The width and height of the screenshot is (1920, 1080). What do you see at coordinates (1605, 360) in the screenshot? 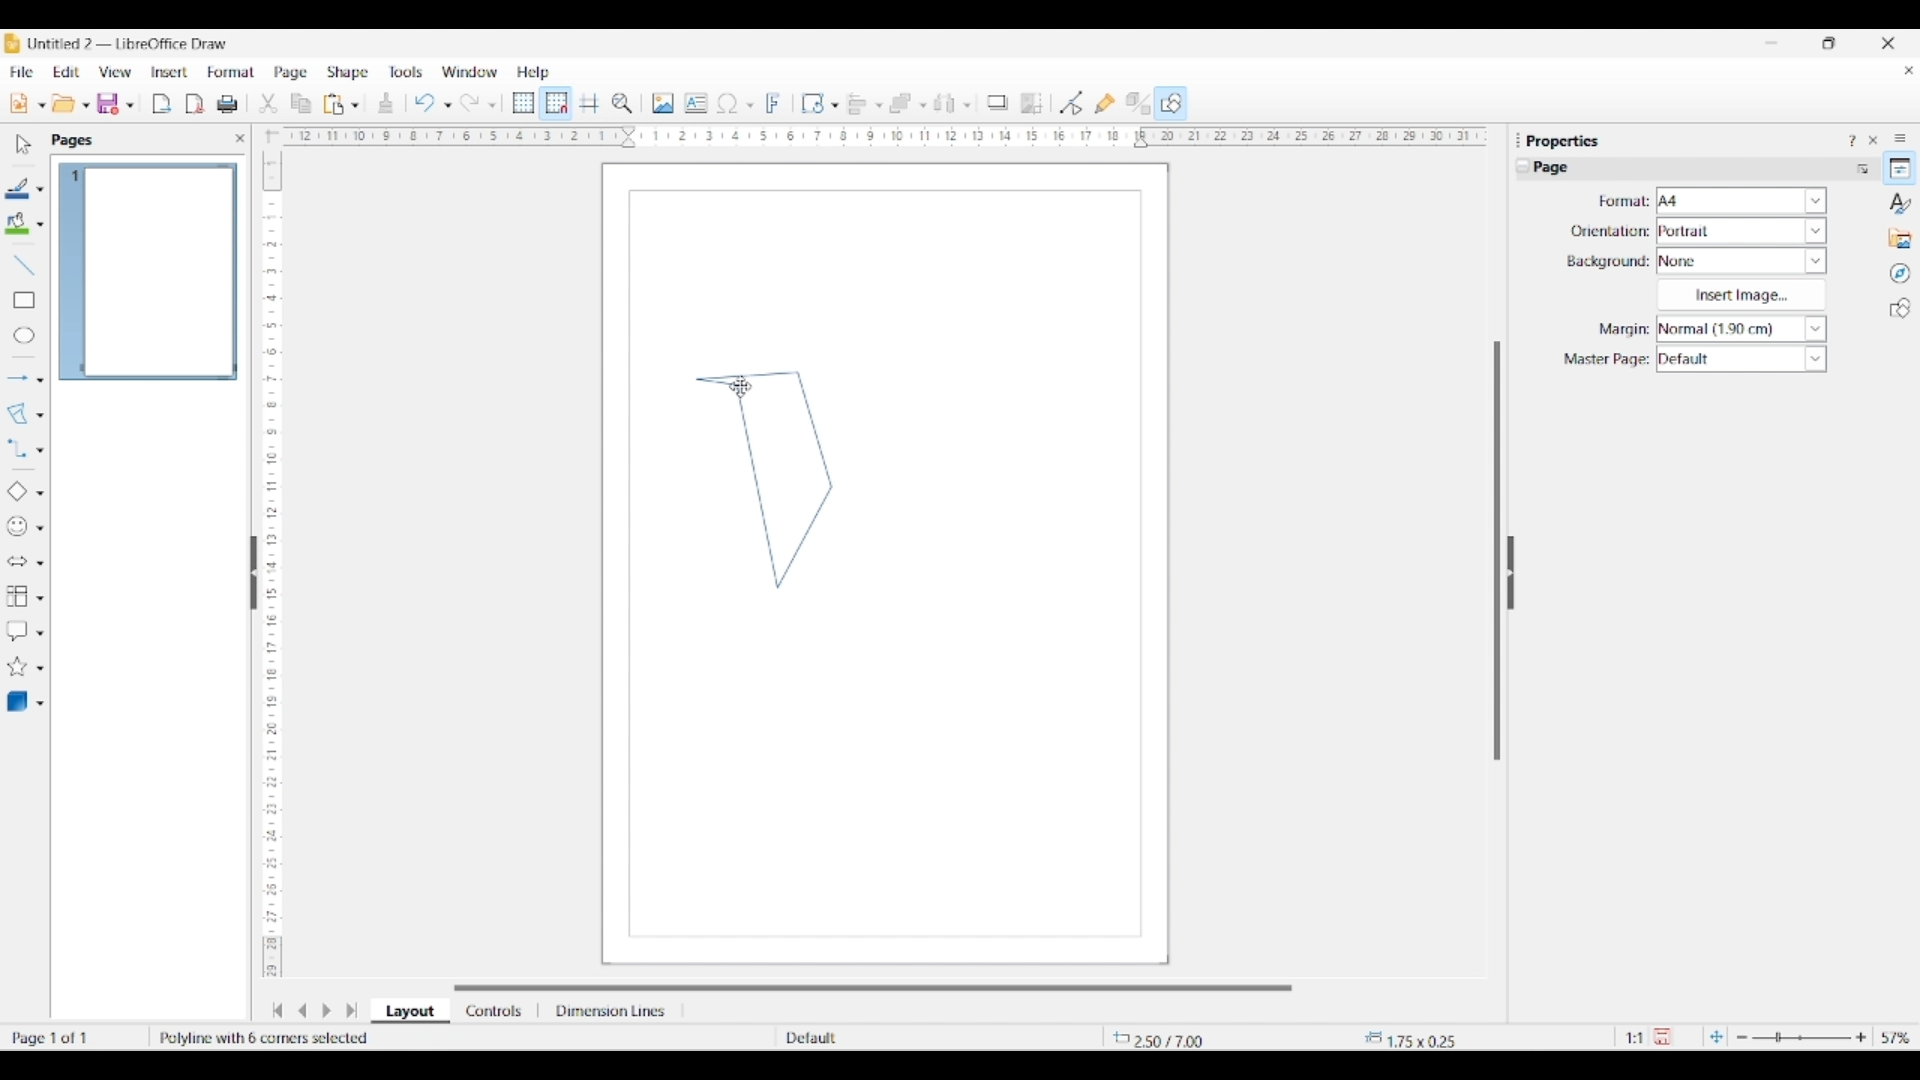
I see `Indicates master page settings` at bounding box center [1605, 360].